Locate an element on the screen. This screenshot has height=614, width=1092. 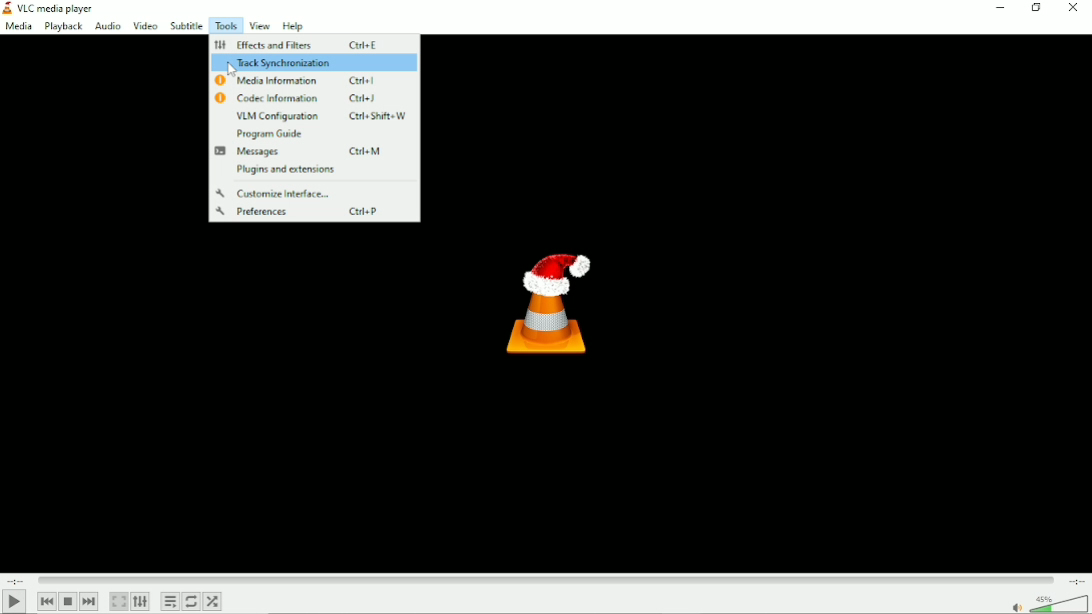
minimize is located at coordinates (997, 10).